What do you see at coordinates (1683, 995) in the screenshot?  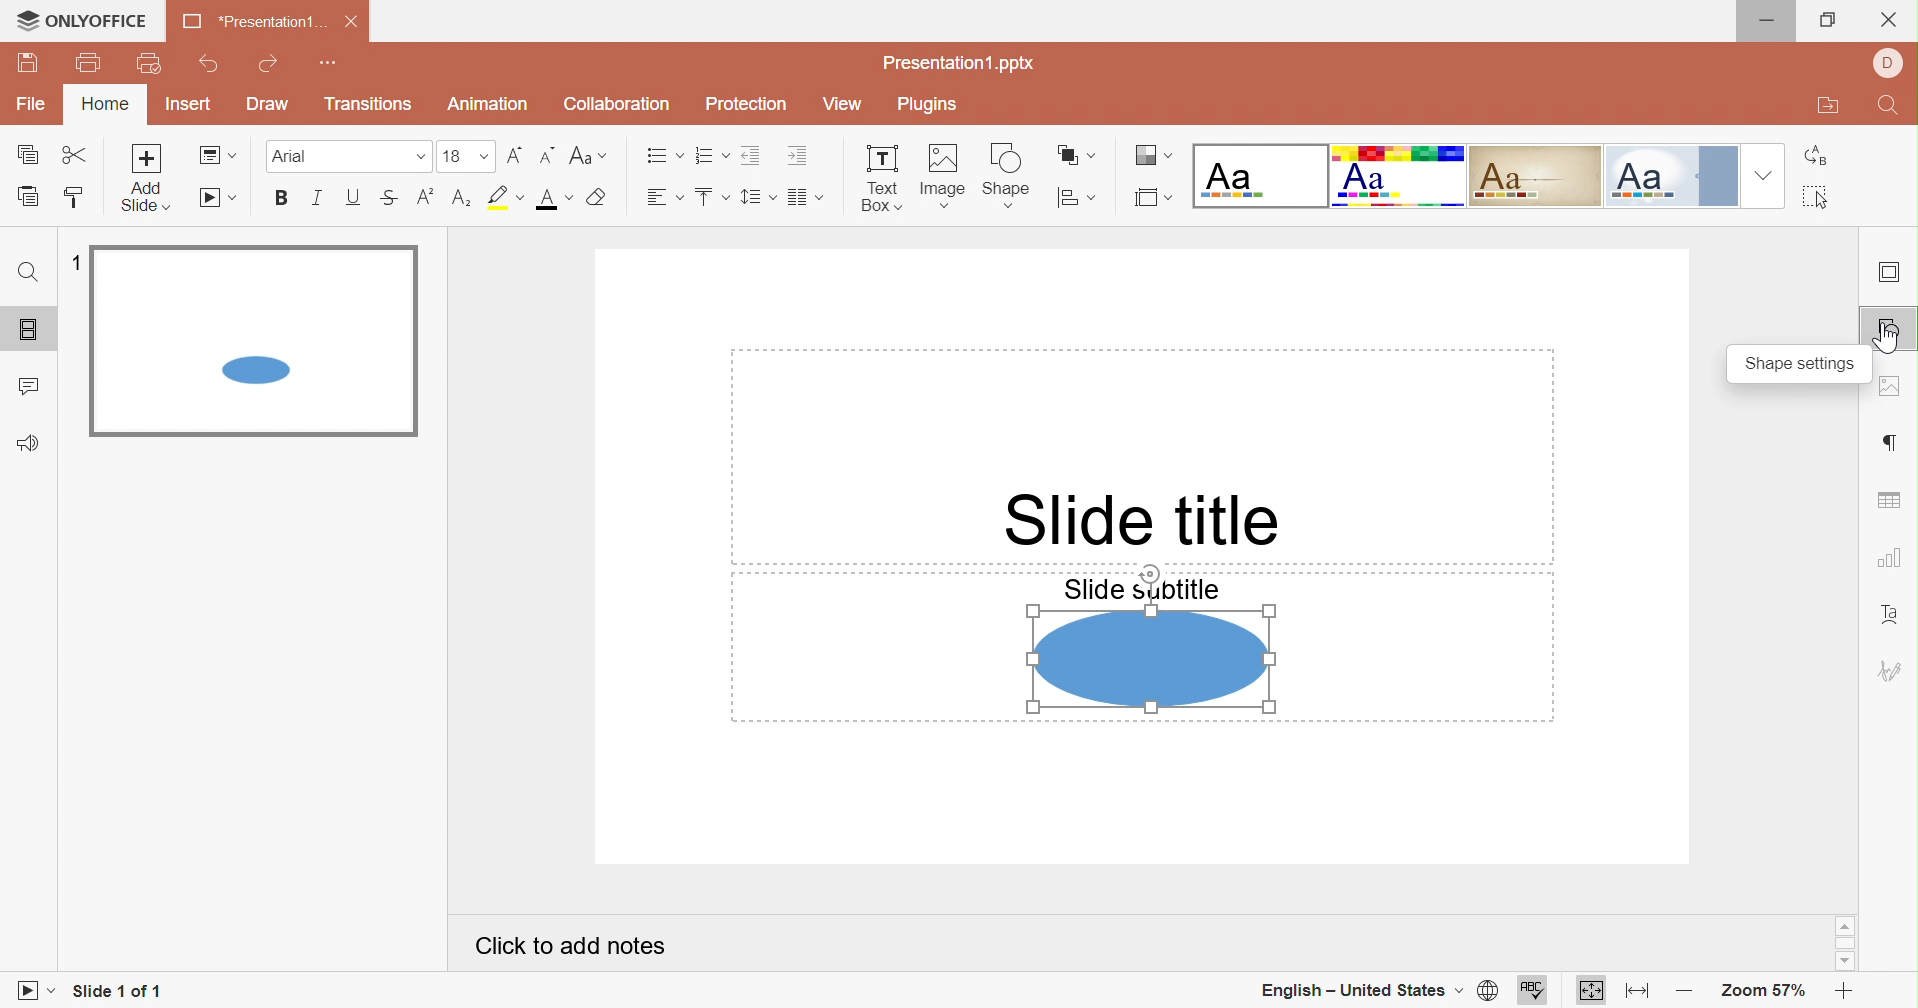 I see `Zoom out` at bounding box center [1683, 995].